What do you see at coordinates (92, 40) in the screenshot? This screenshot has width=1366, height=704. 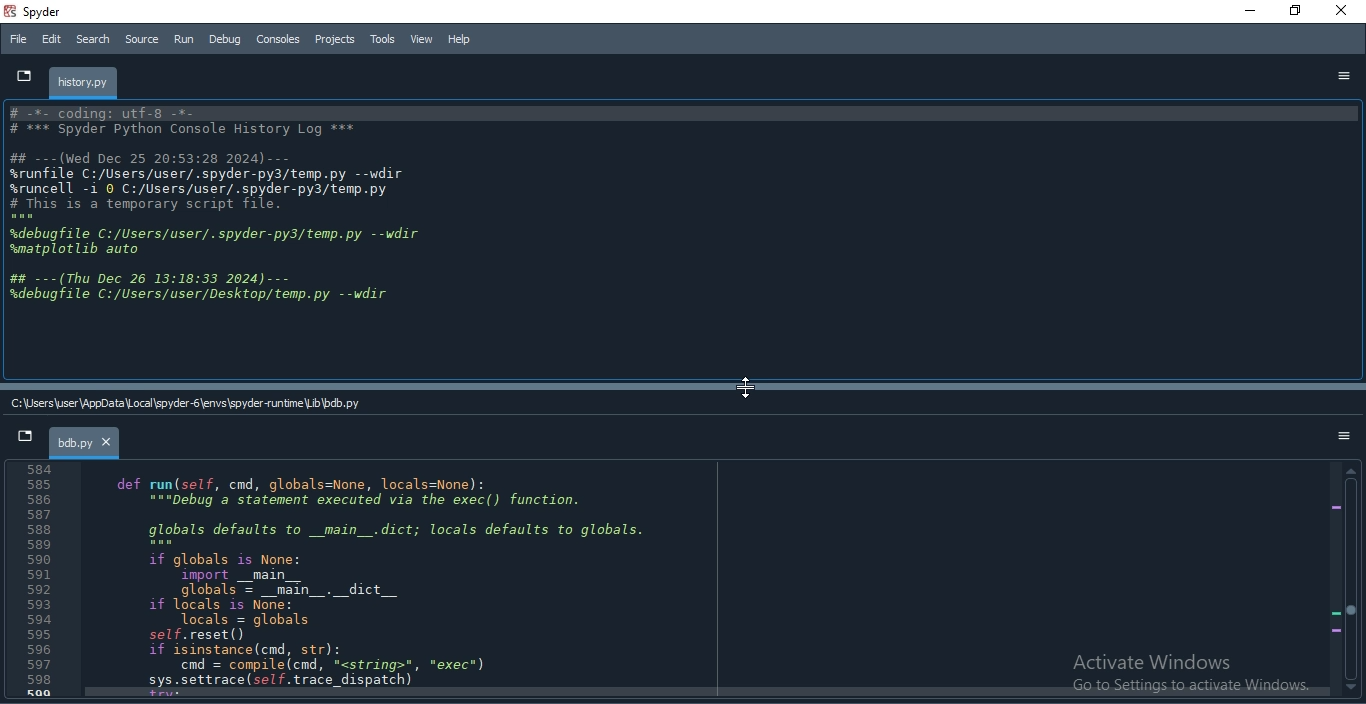 I see `Search` at bounding box center [92, 40].